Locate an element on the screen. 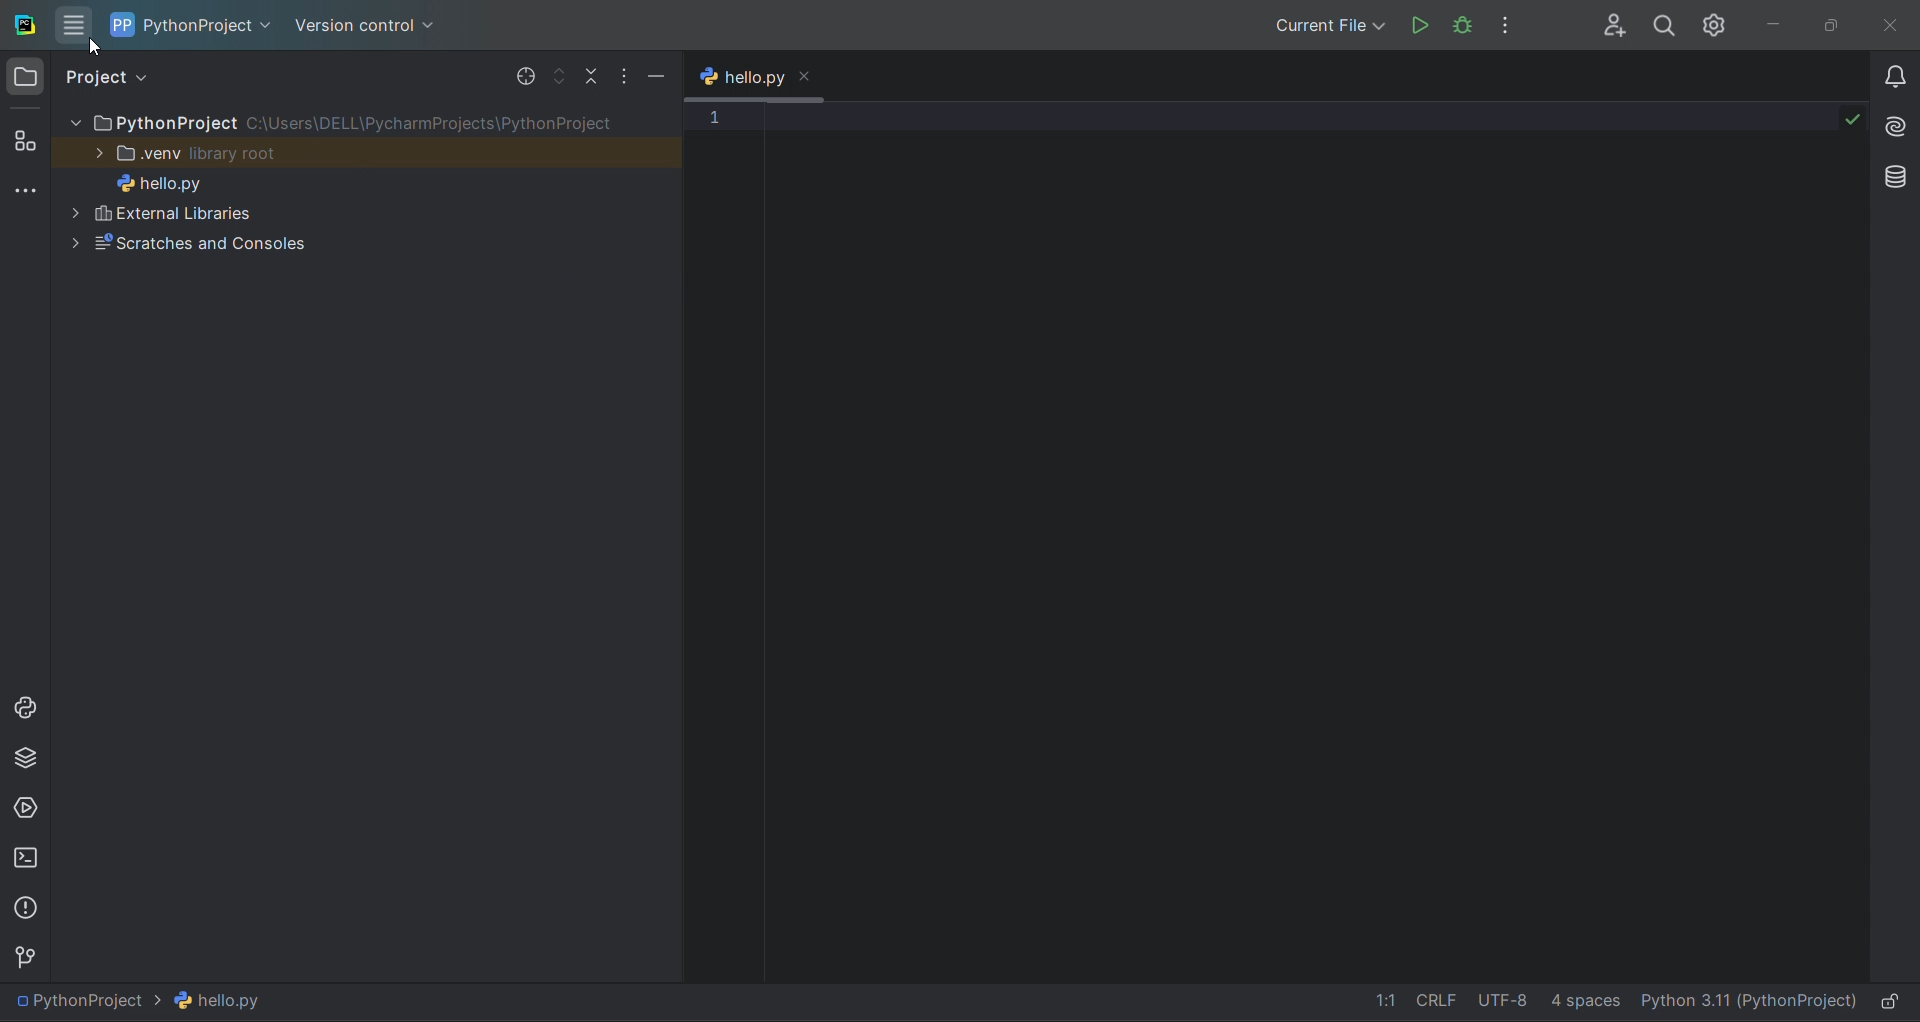 This screenshot has height=1022, width=1920. close is located at coordinates (1896, 26).